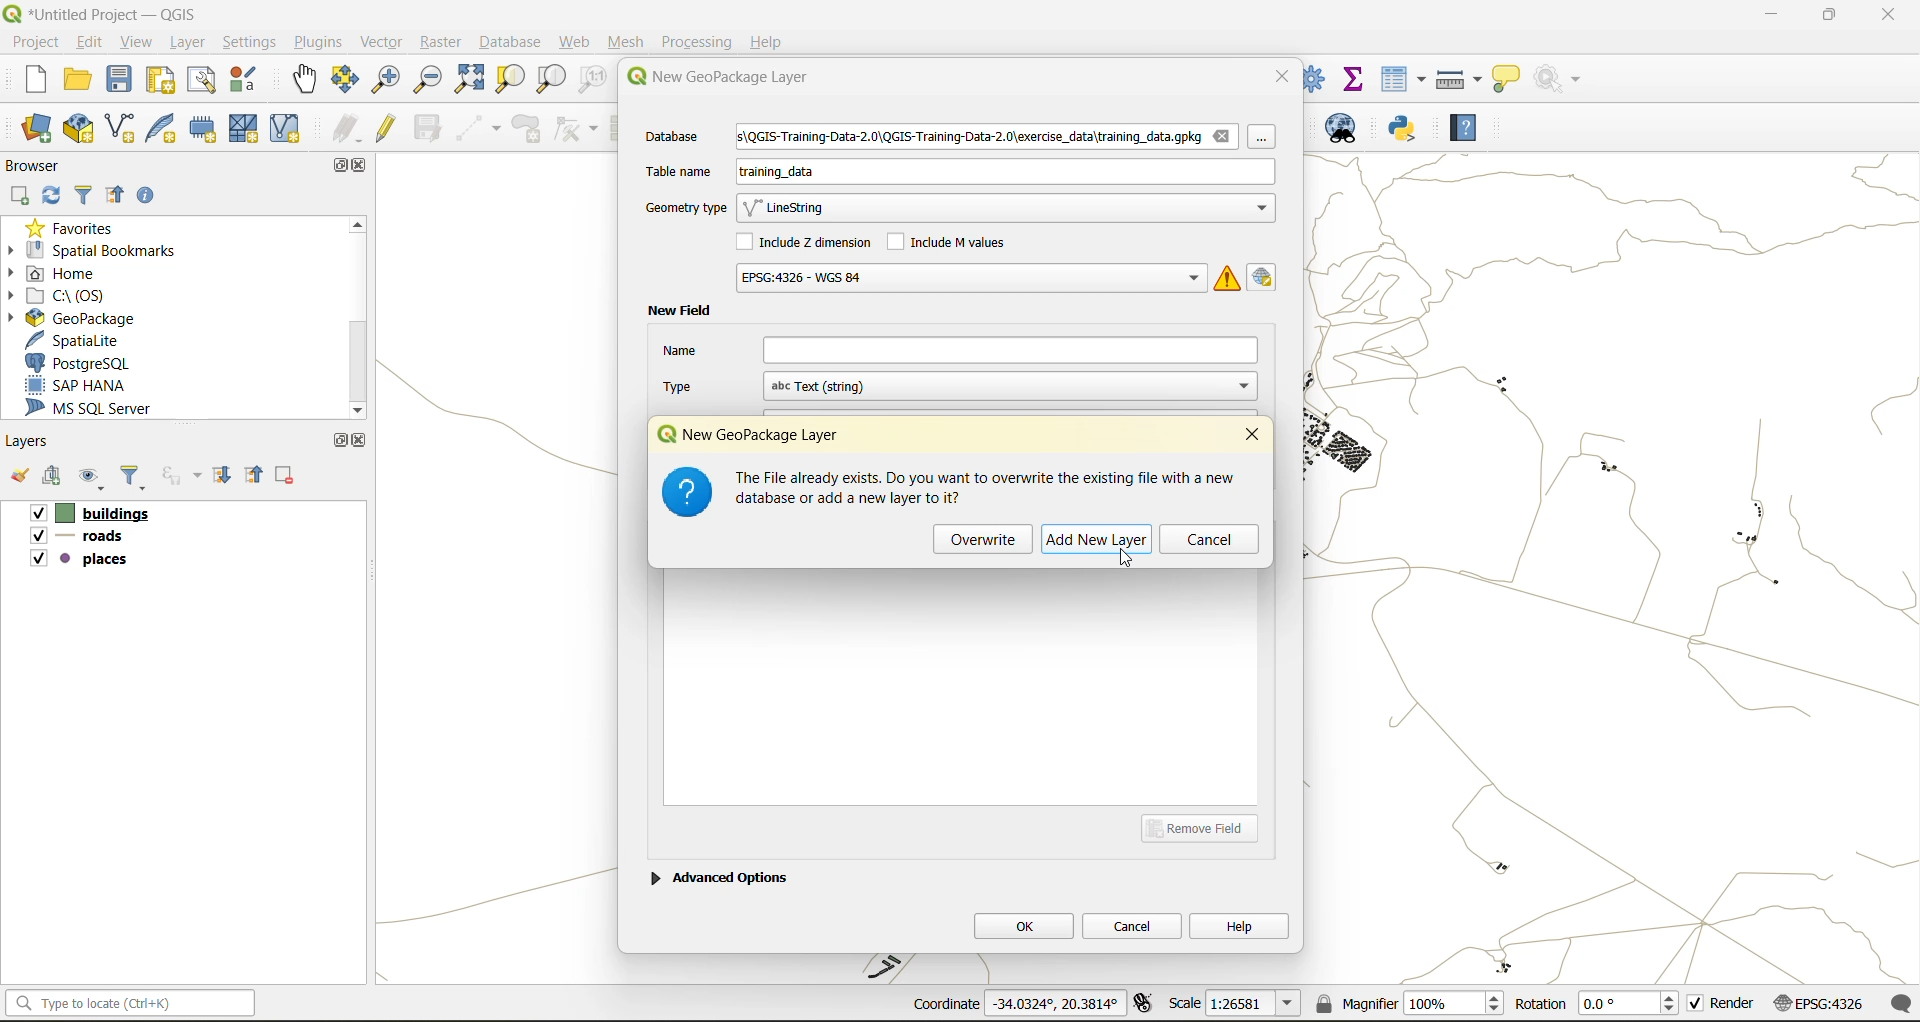  Describe the element at coordinates (683, 208) in the screenshot. I see `Geometry Tye` at that location.